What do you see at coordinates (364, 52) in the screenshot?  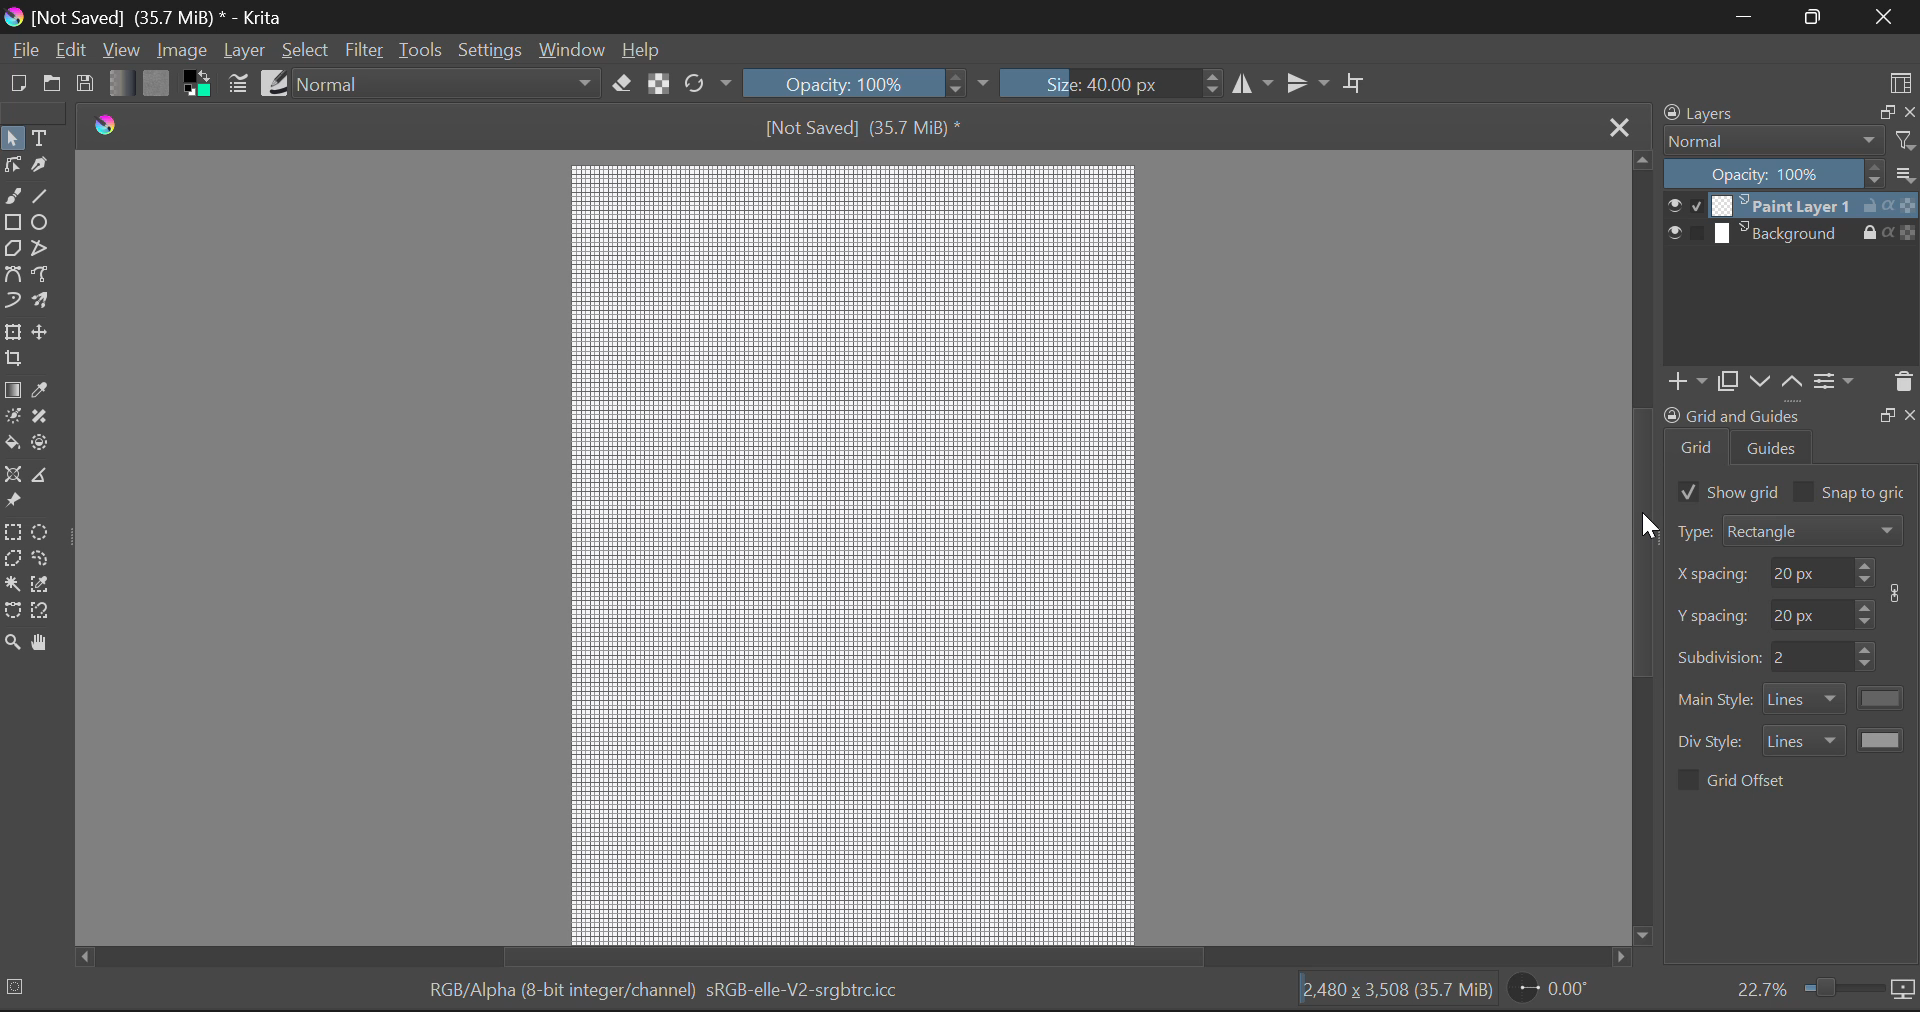 I see `Filter` at bounding box center [364, 52].